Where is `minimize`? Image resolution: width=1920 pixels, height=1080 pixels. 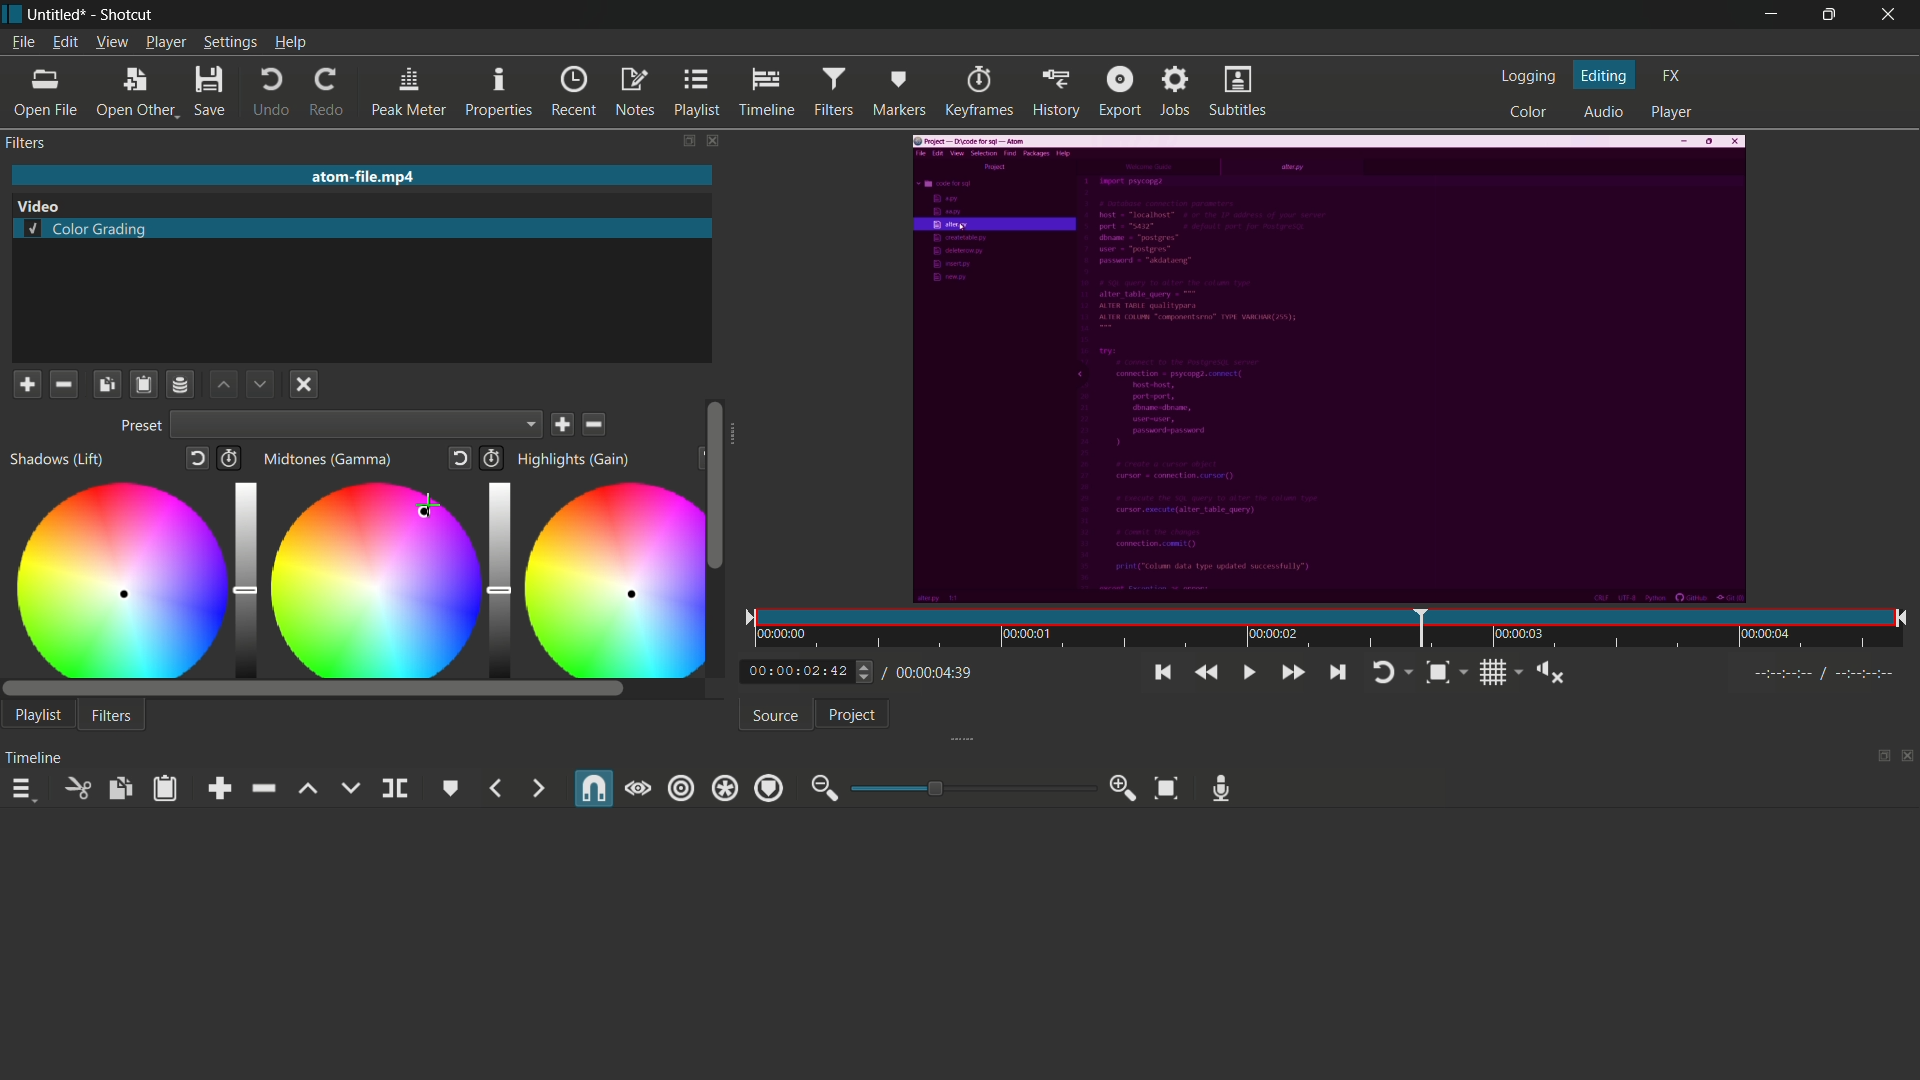 minimize is located at coordinates (1765, 16).